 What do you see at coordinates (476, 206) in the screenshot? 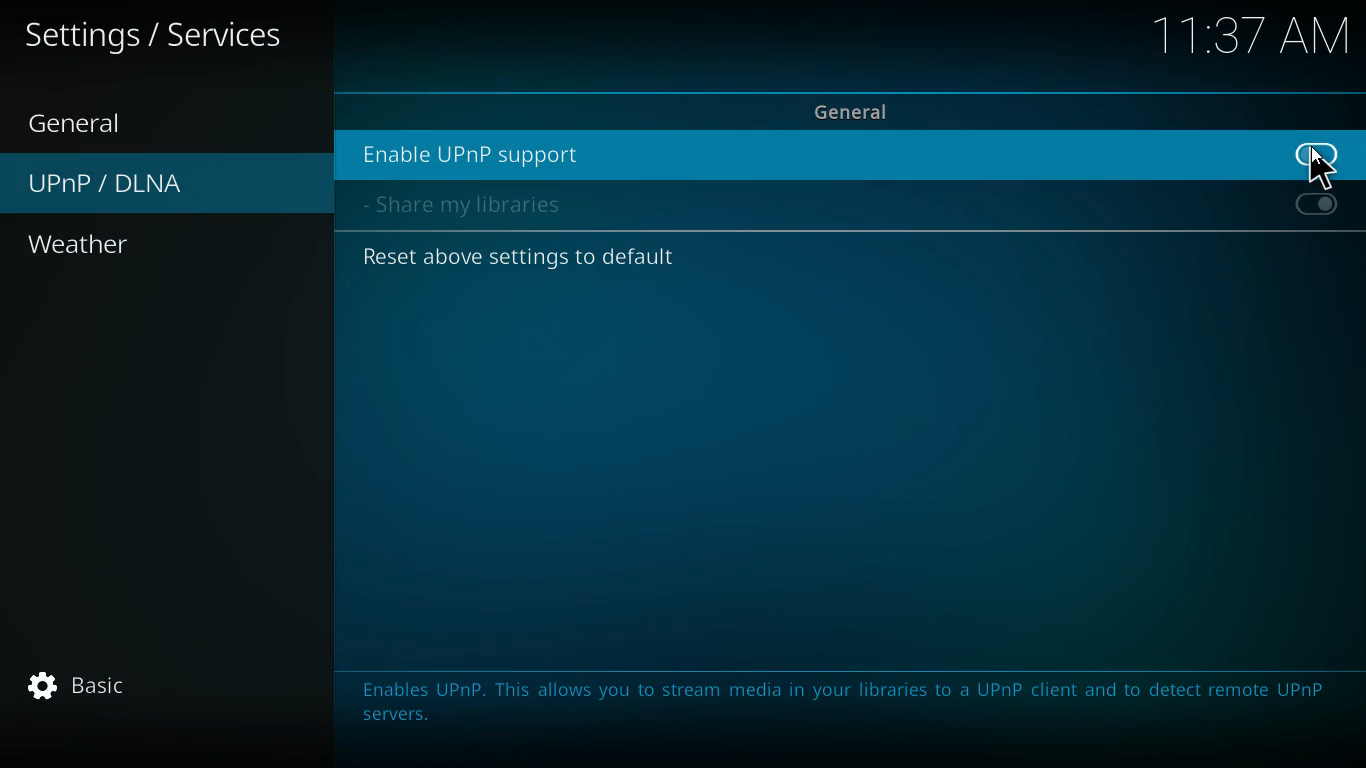
I see `share my libraries` at bounding box center [476, 206].